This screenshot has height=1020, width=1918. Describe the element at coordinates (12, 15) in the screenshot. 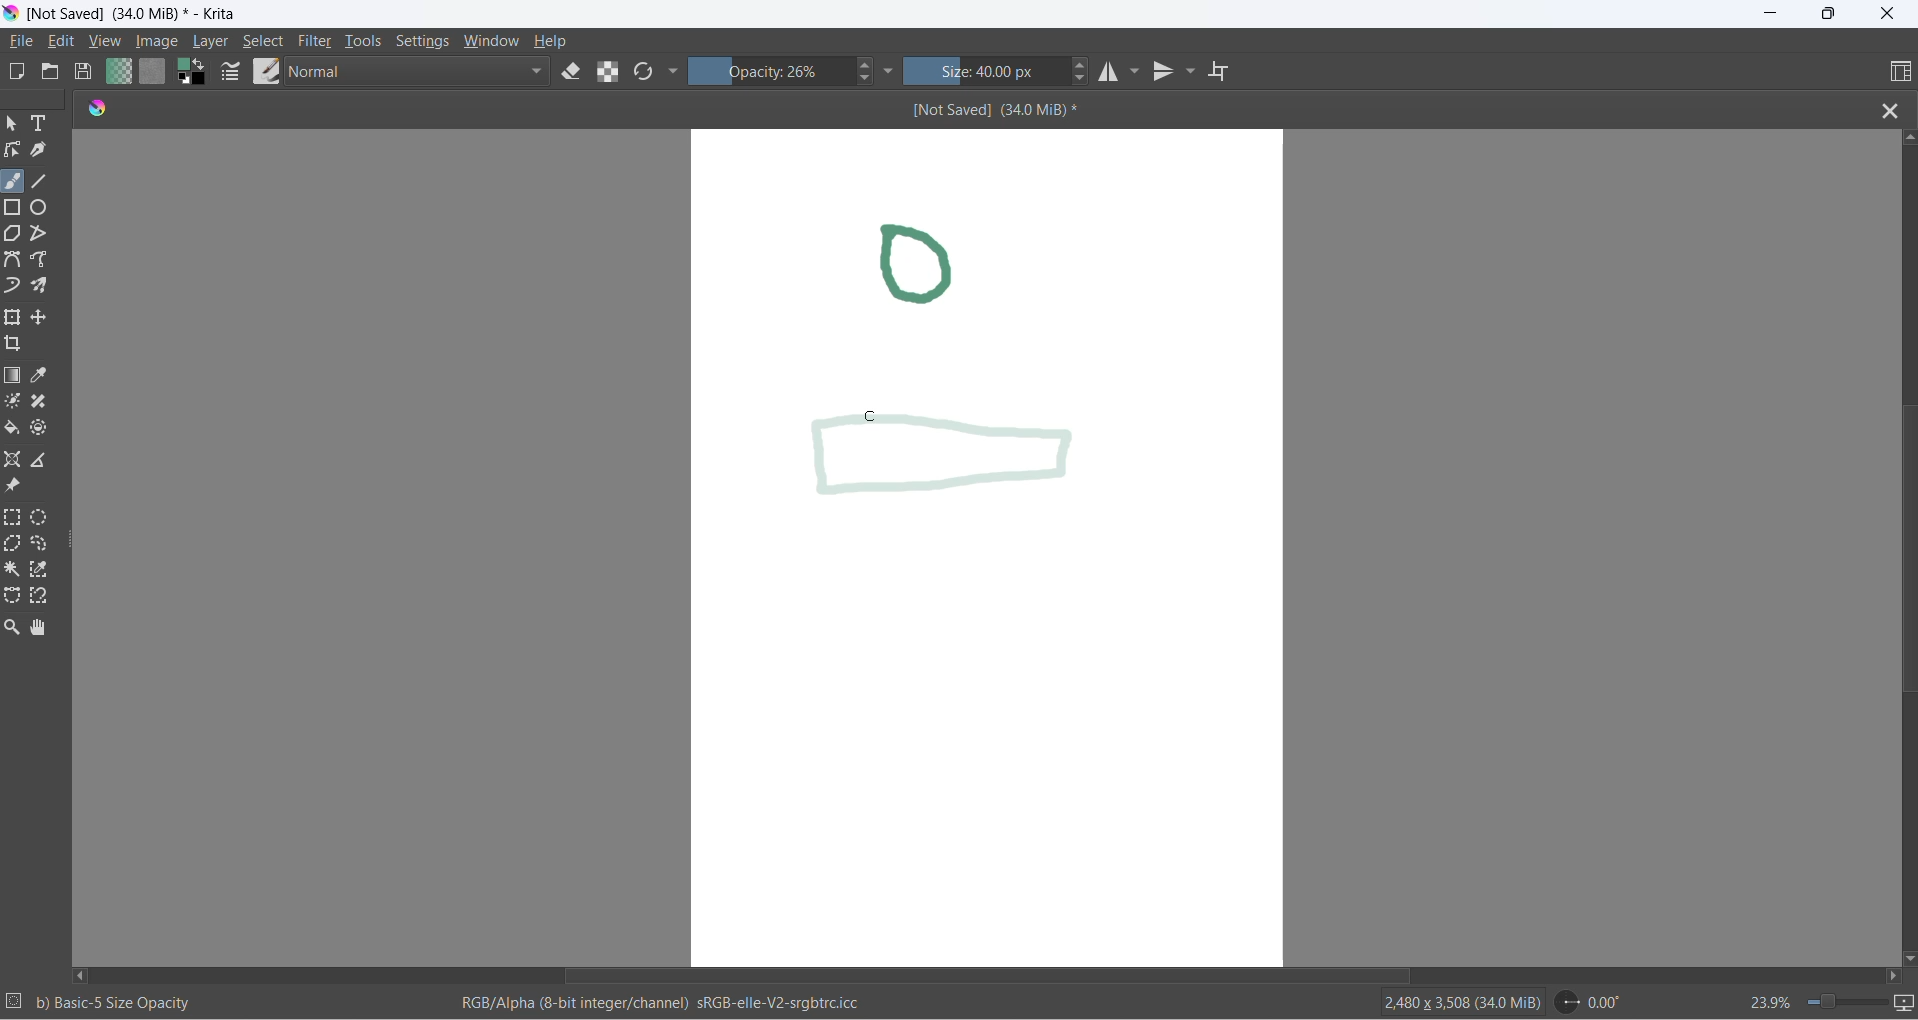

I see `app icon` at that location.